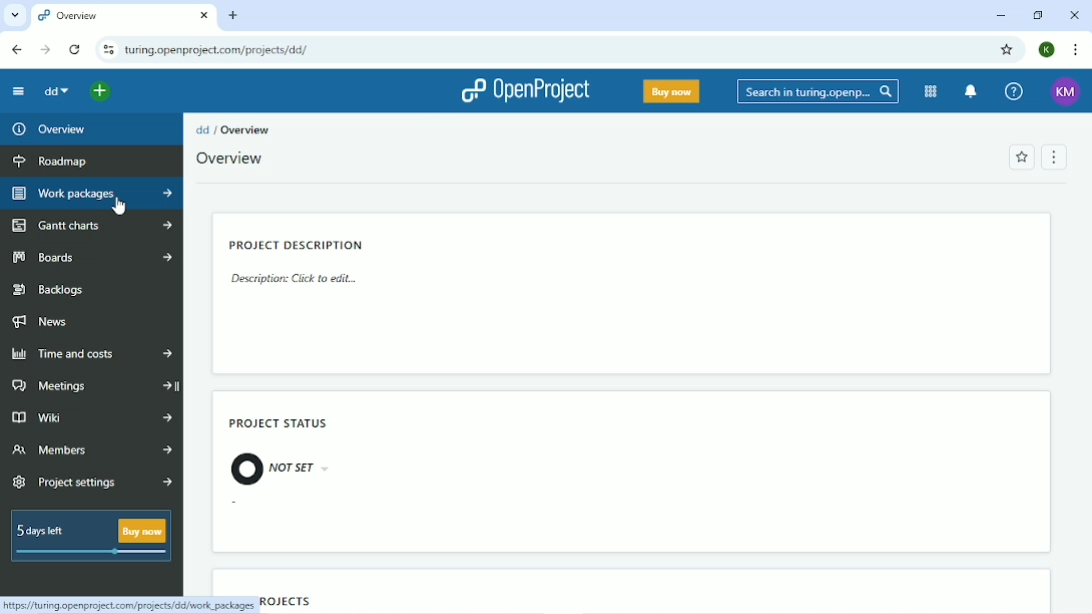 This screenshot has height=614, width=1092. What do you see at coordinates (279, 470) in the screenshot?
I see `NOT SET` at bounding box center [279, 470].